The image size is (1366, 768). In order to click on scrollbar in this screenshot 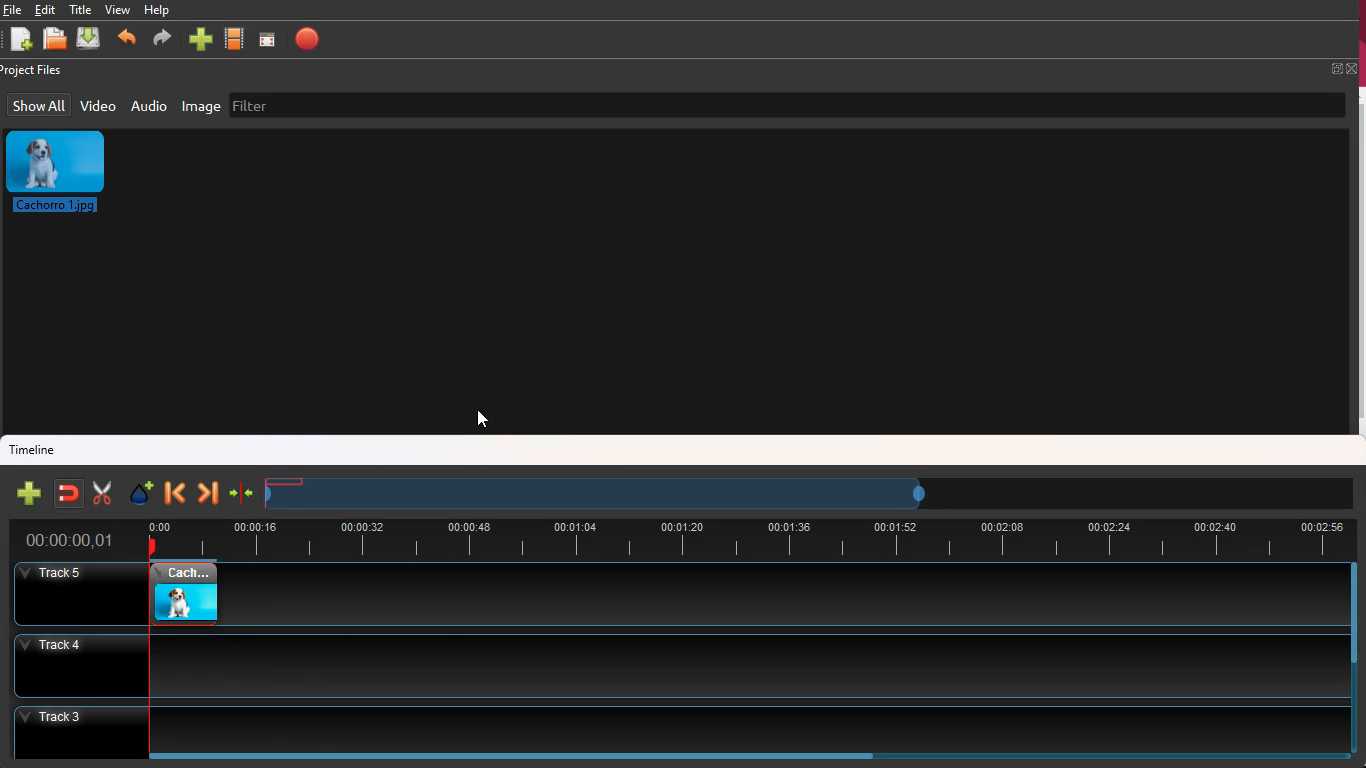, I will do `click(1348, 660)`.